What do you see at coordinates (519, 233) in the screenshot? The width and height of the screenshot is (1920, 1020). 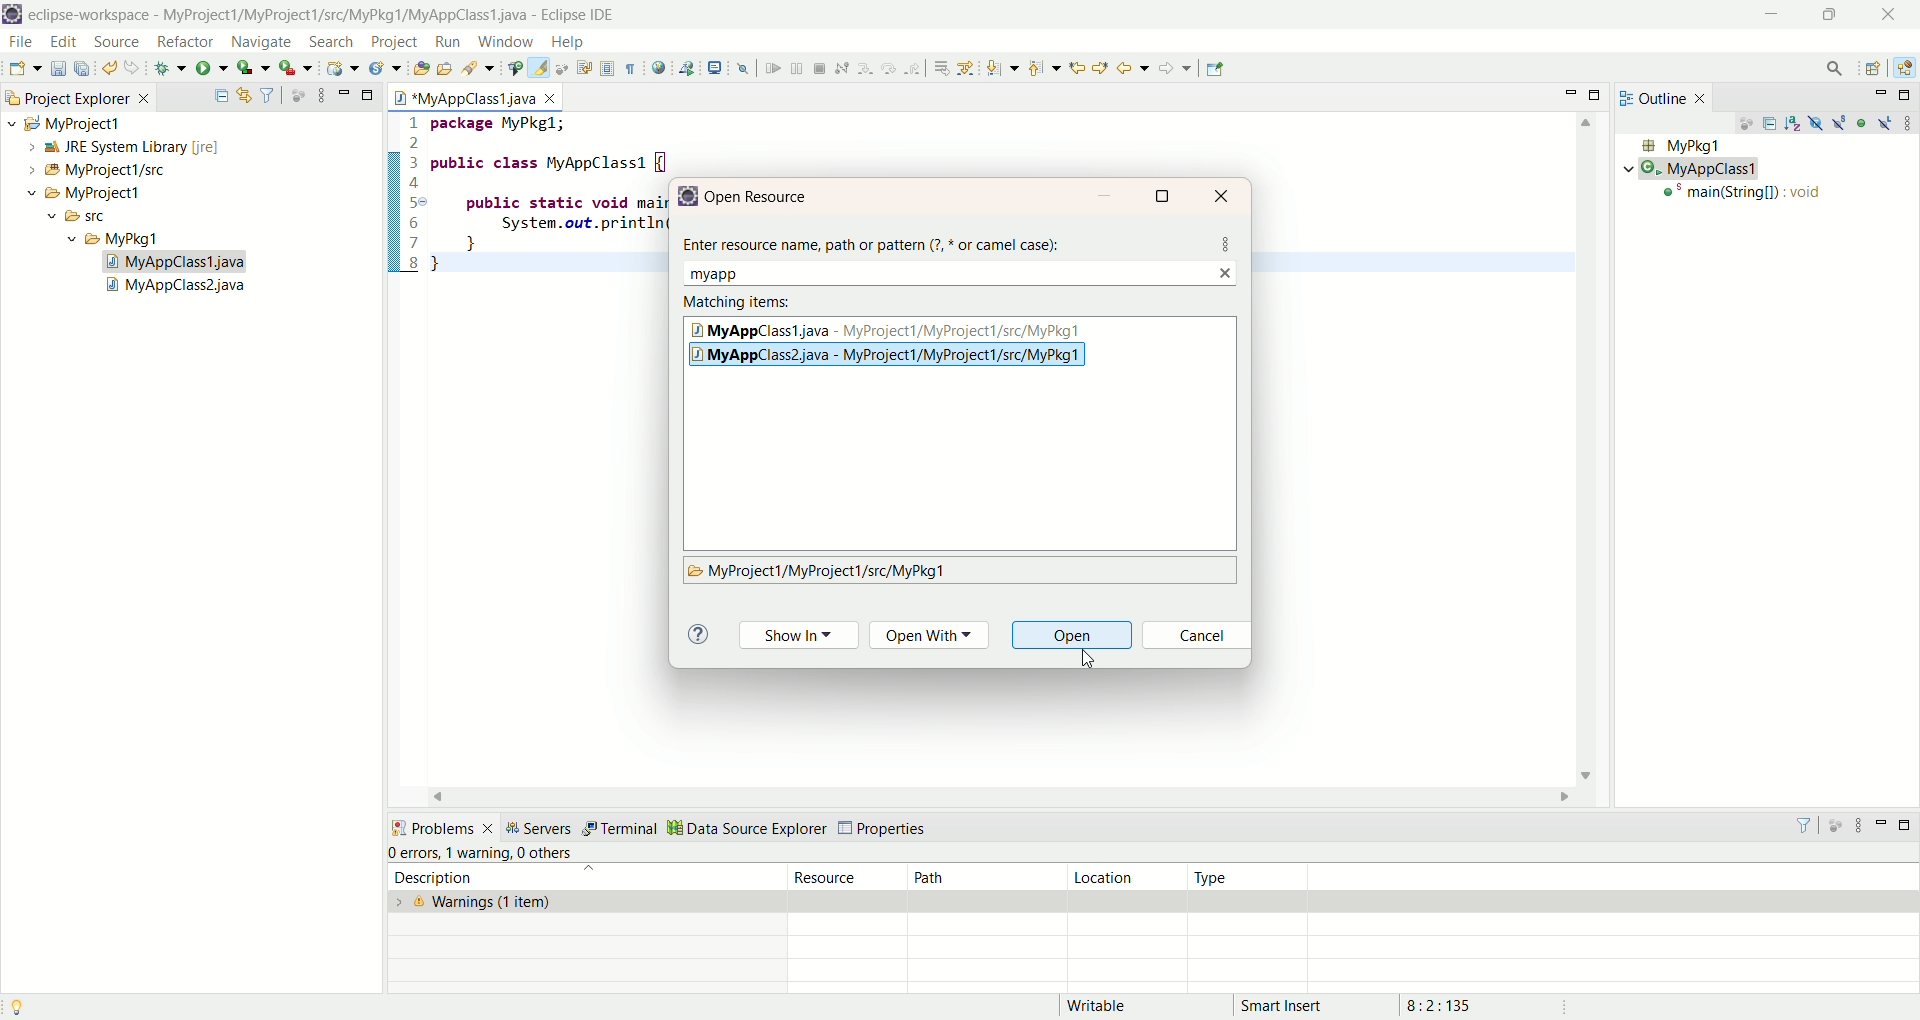 I see `5 public static void mail 6 System.out.println 7 }8}` at bounding box center [519, 233].